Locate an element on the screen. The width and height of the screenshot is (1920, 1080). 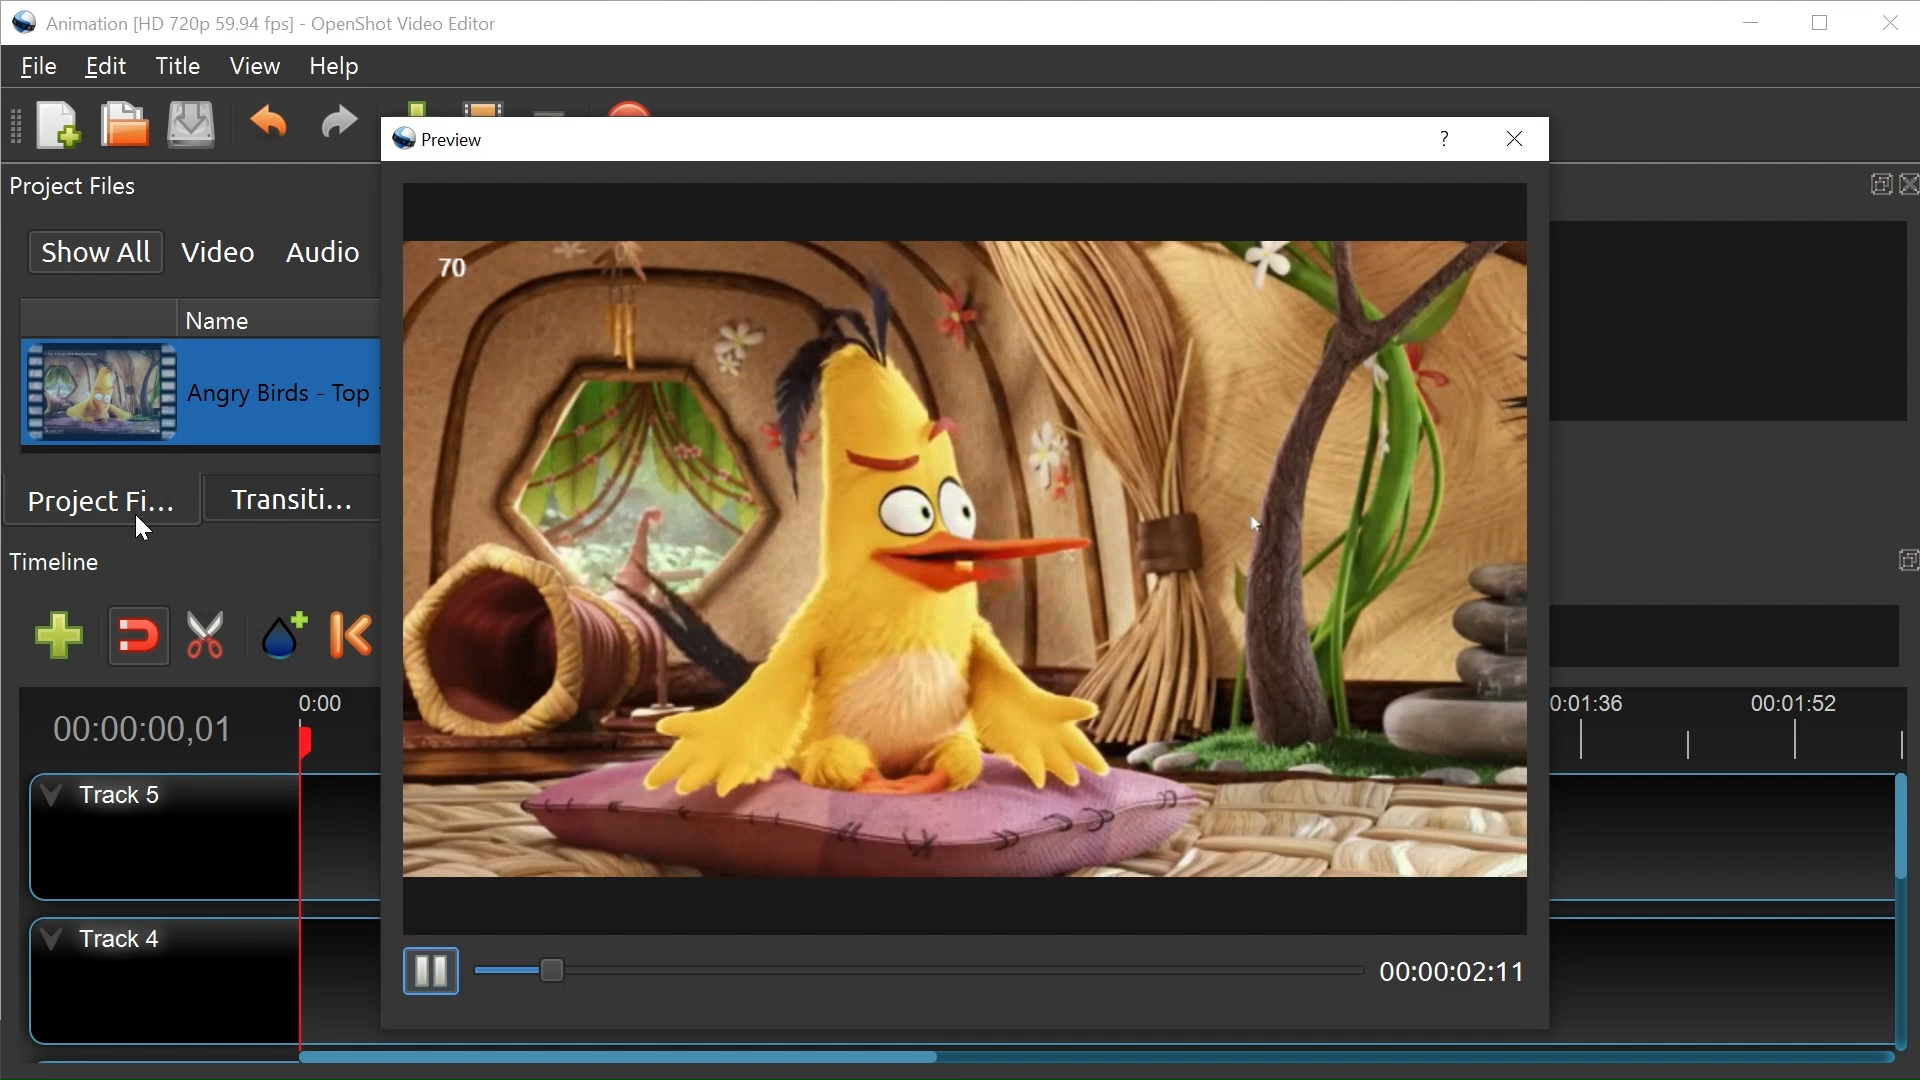
Undo is located at coordinates (267, 123).